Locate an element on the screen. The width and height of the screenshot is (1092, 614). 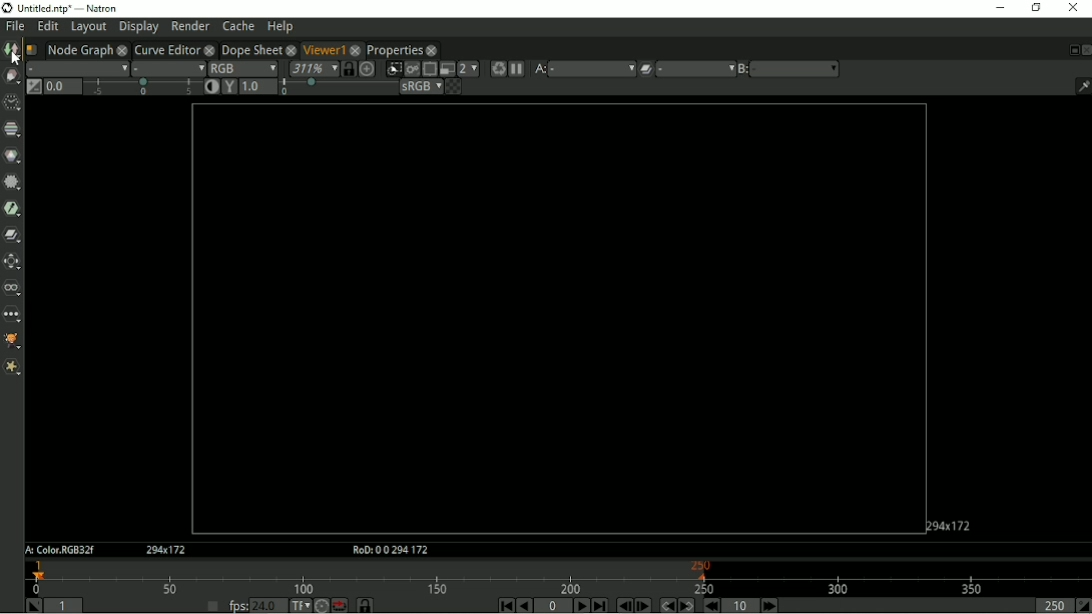
Set playback frame rate is located at coordinates (211, 604).